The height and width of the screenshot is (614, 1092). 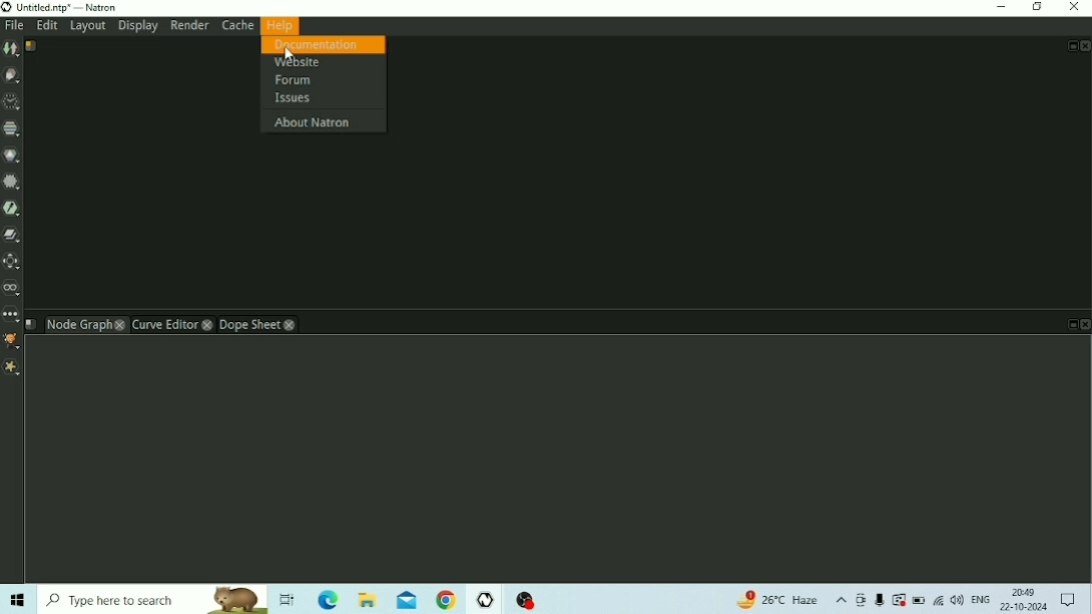 What do you see at coordinates (293, 98) in the screenshot?
I see `Issues` at bounding box center [293, 98].